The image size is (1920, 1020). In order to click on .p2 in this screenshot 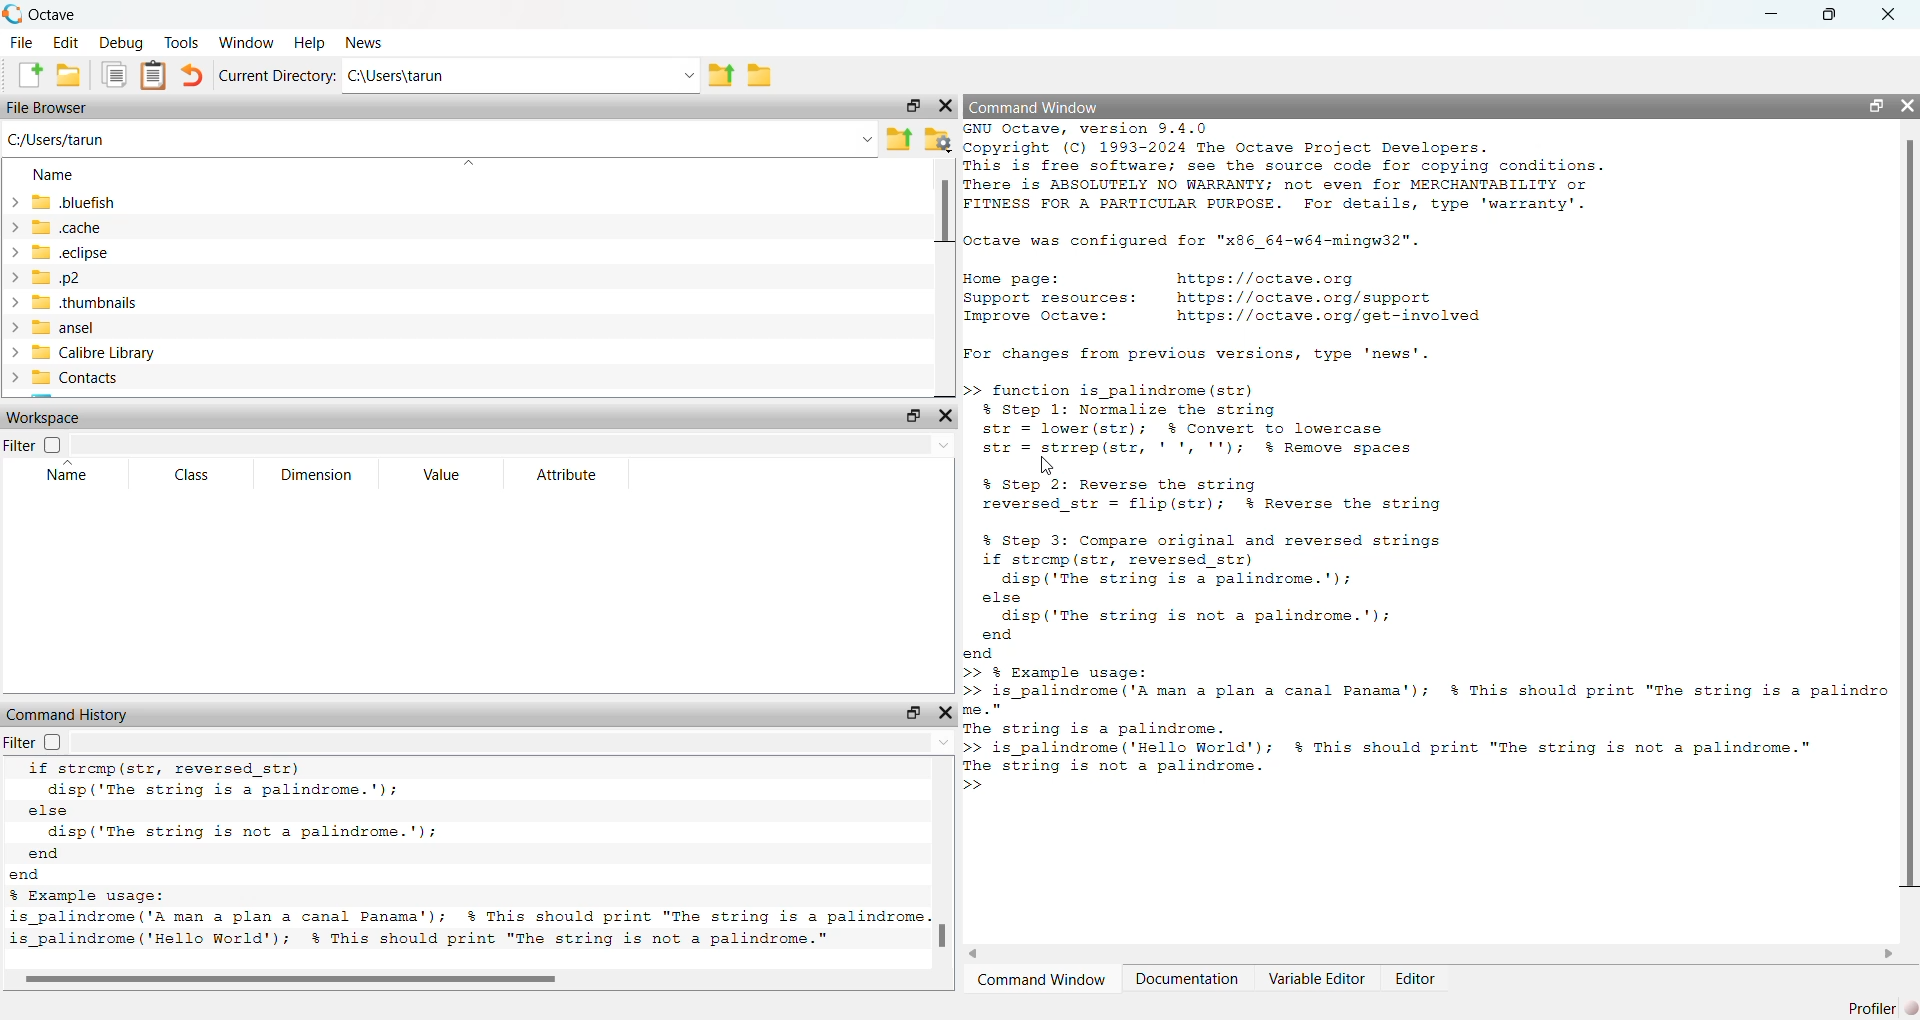, I will do `click(131, 277)`.